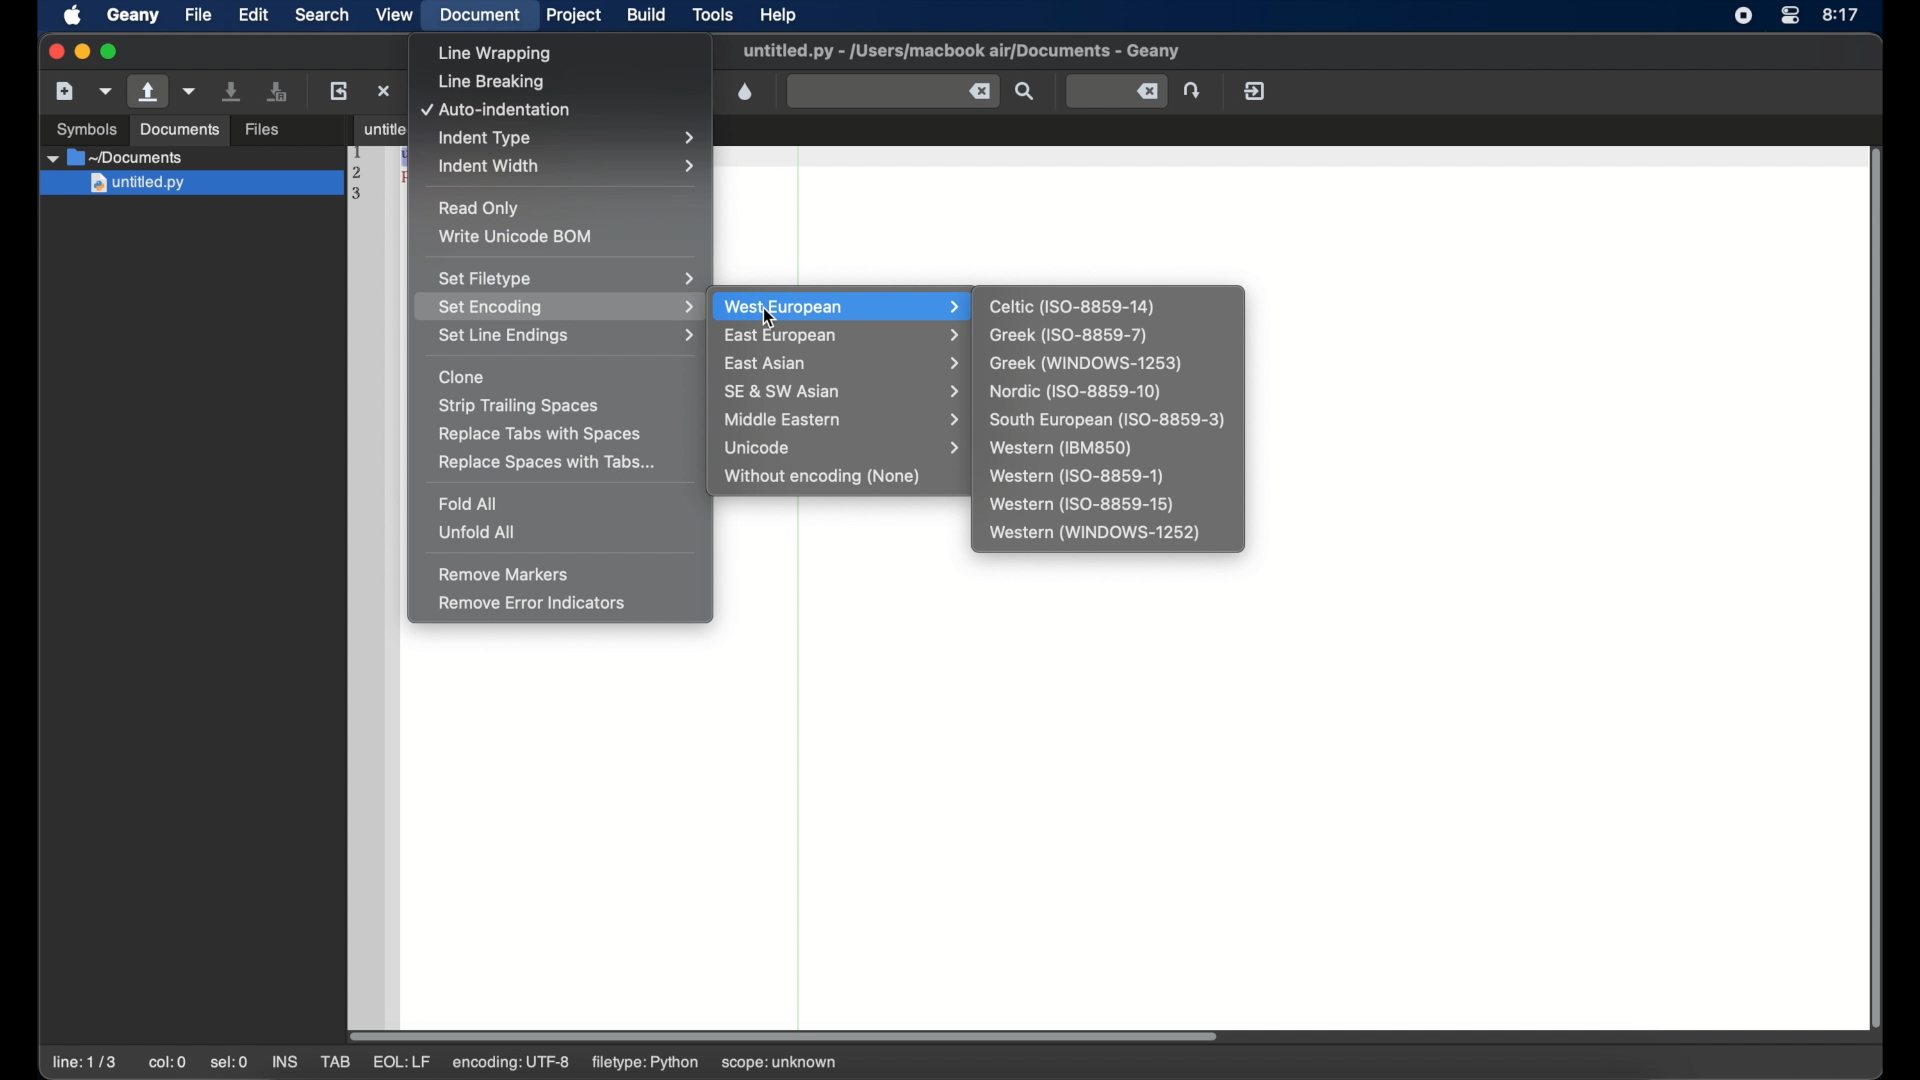 Image resolution: width=1920 pixels, height=1080 pixels. I want to click on remove markers, so click(504, 574).